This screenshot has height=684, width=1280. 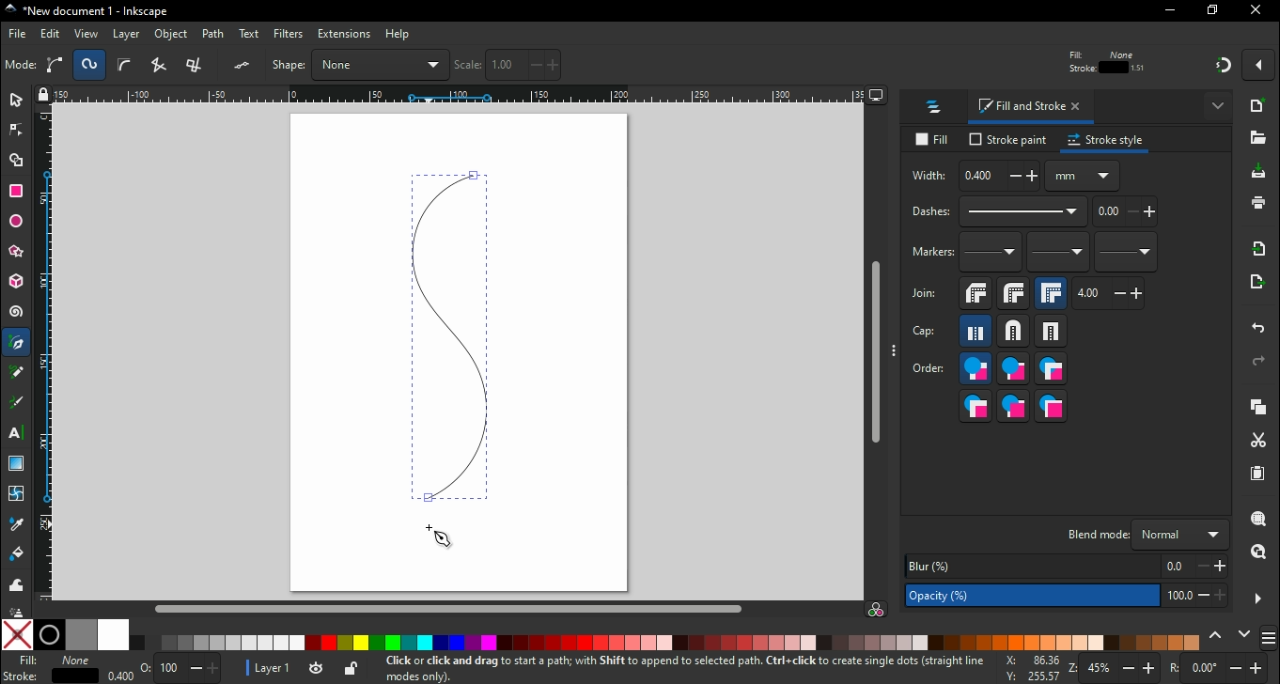 What do you see at coordinates (80, 634) in the screenshot?
I see `50% grey` at bounding box center [80, 634].